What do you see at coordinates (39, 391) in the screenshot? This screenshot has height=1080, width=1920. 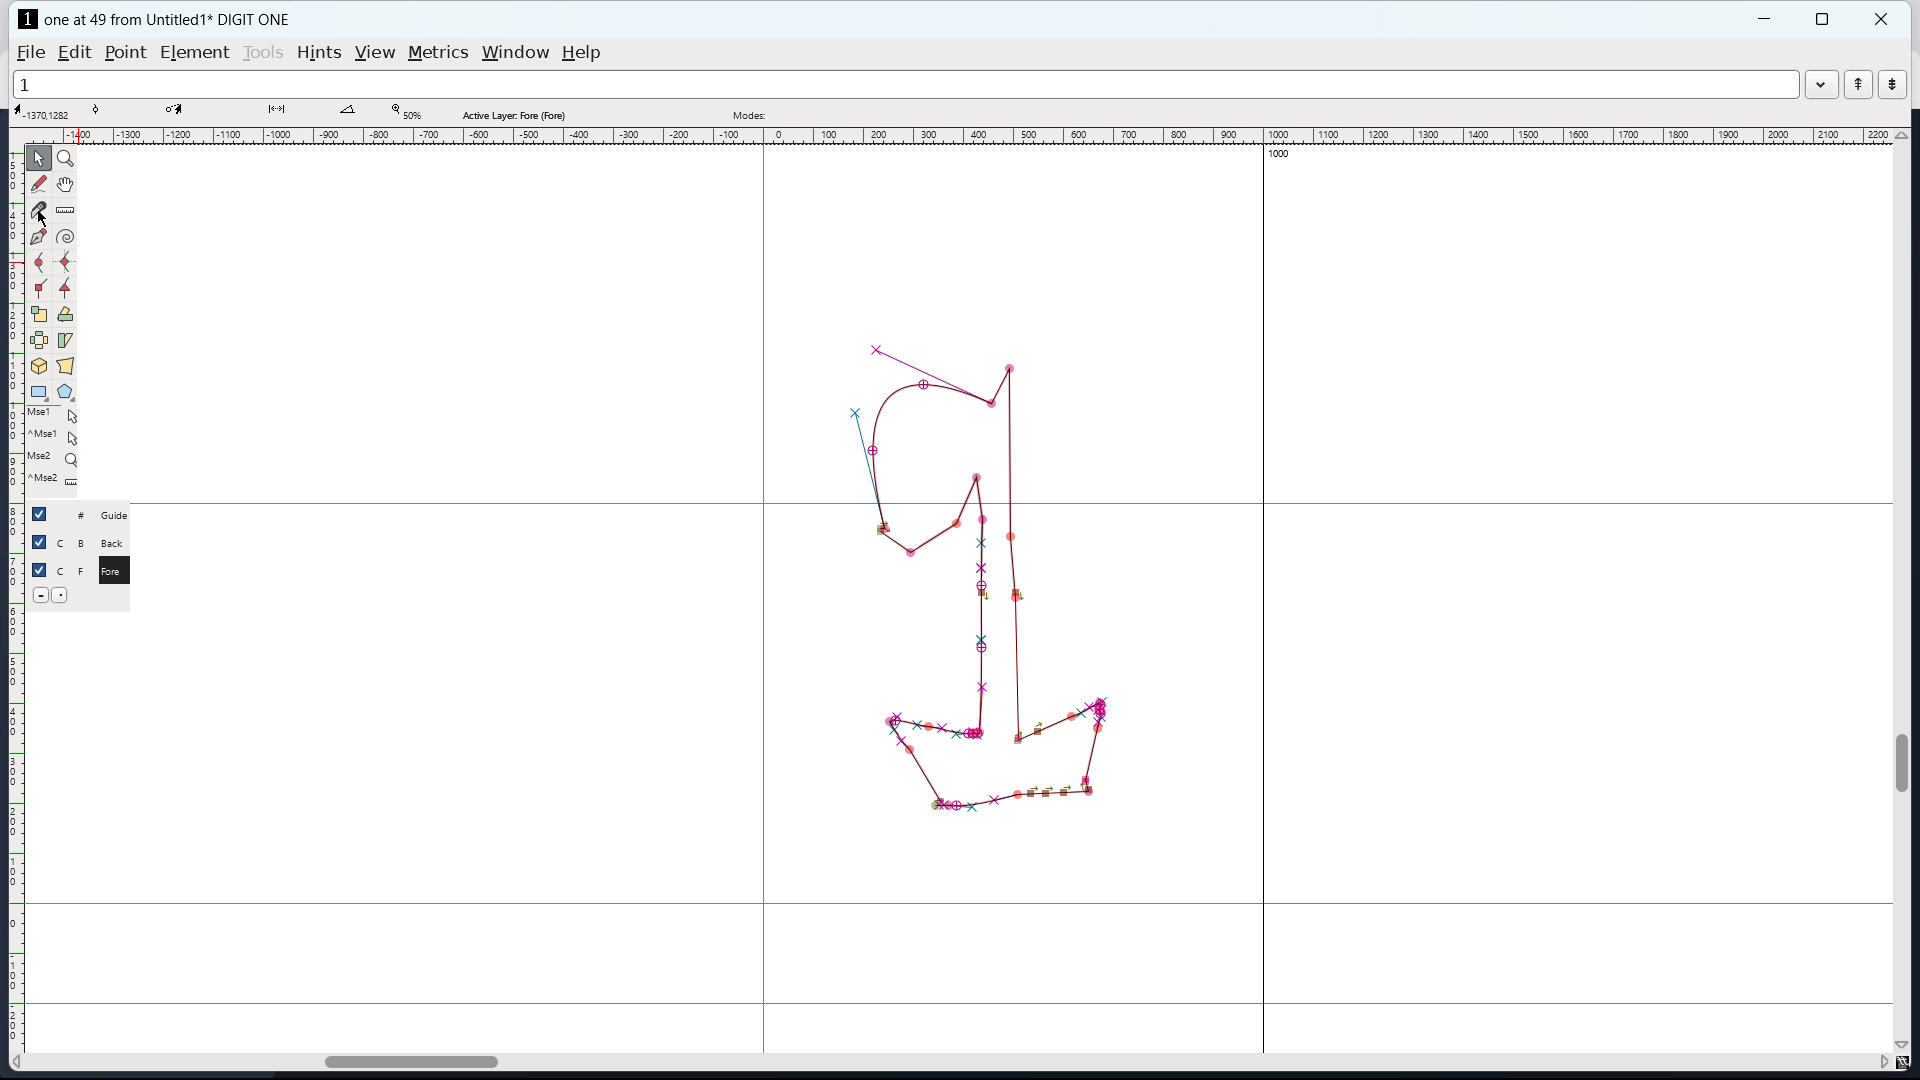 I see `rectangle or ellipse` at bounding box center [39, 391].